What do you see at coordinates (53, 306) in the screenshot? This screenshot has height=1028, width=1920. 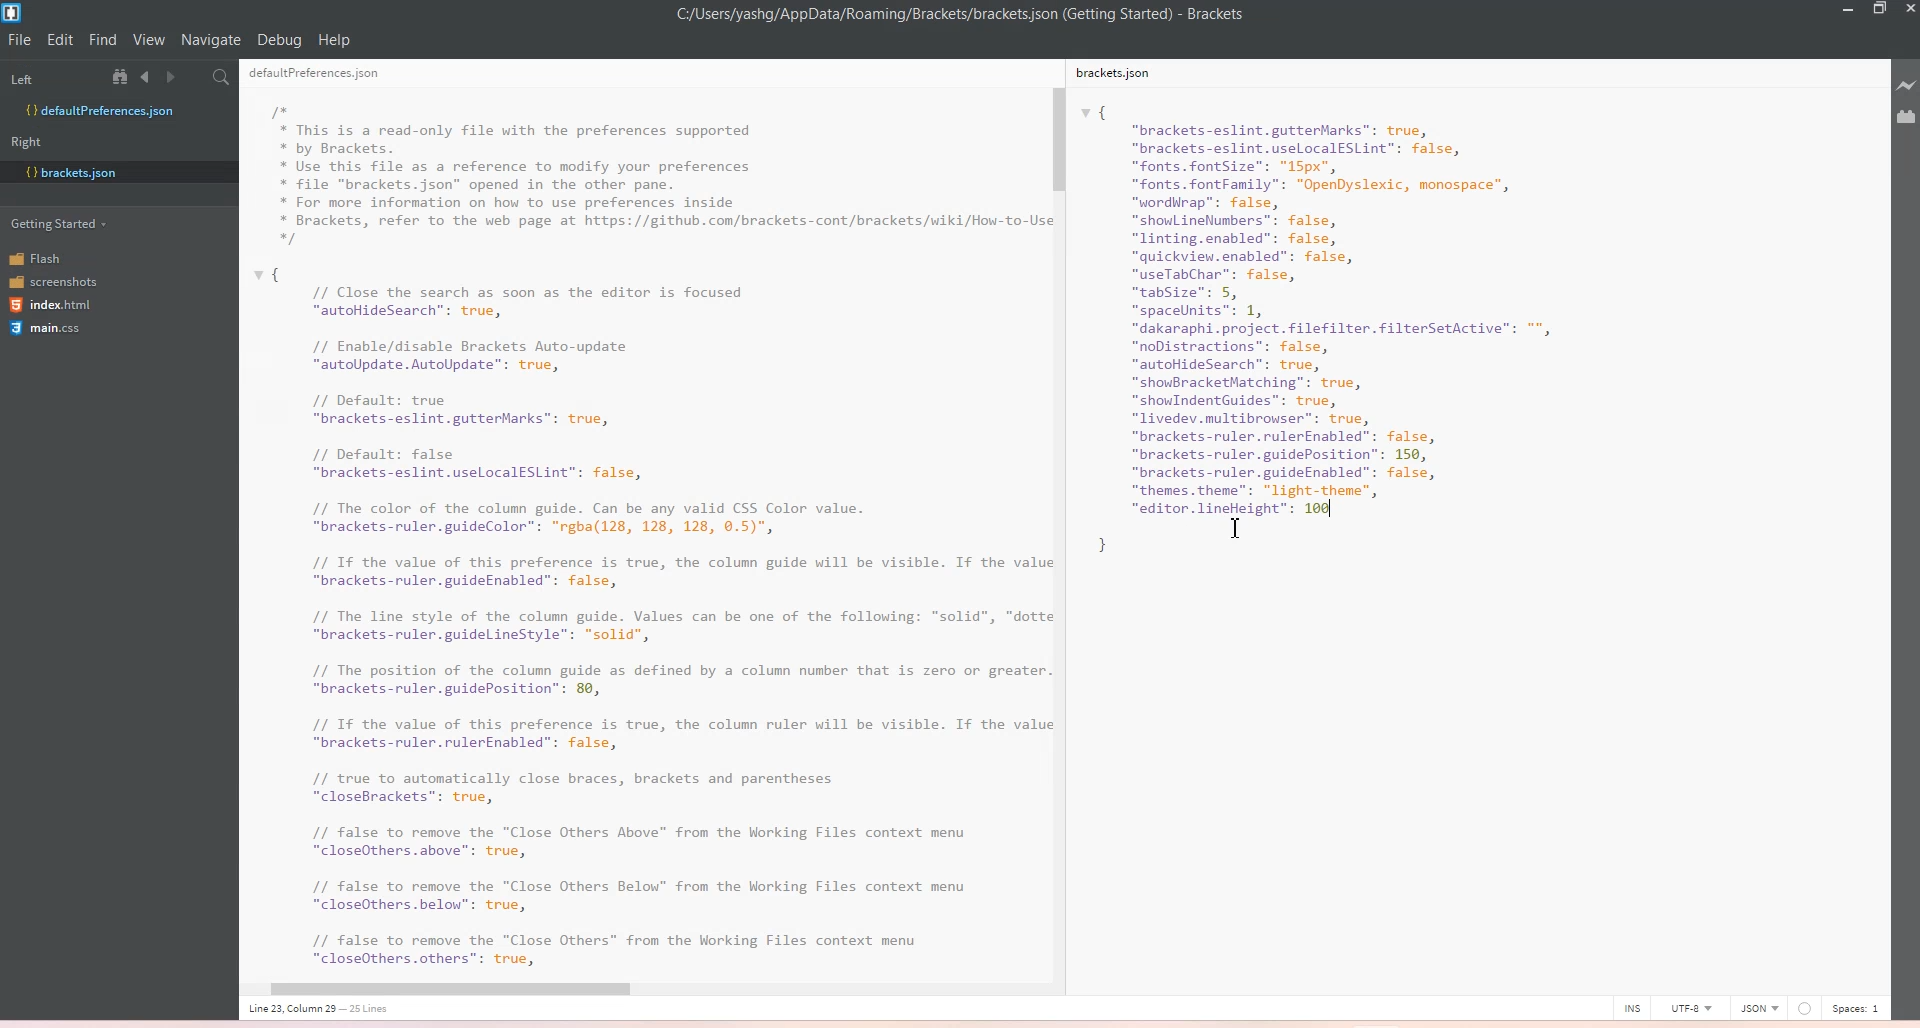 I see `index.html` at bounding box center [53, 306].